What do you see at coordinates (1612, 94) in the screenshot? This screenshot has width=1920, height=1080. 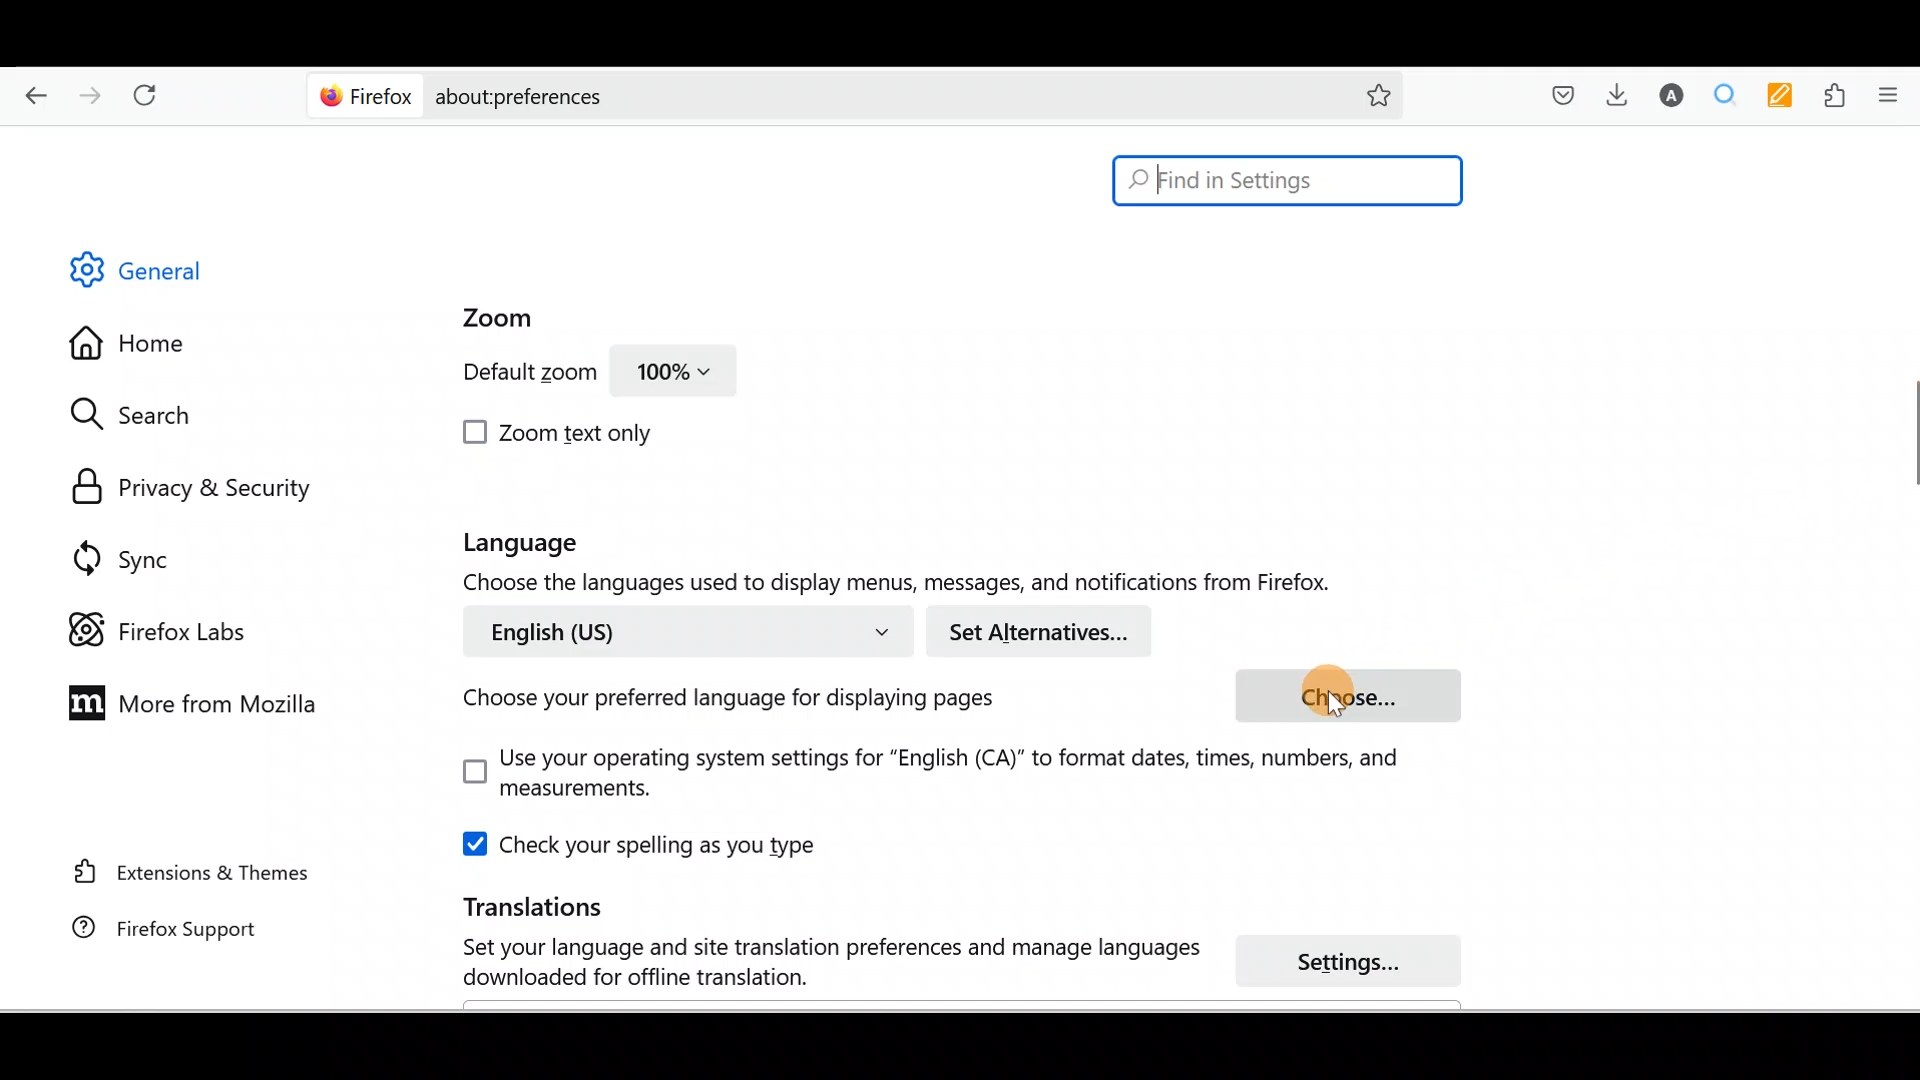 I see `Downloads` at bounding box center [1612, 94].